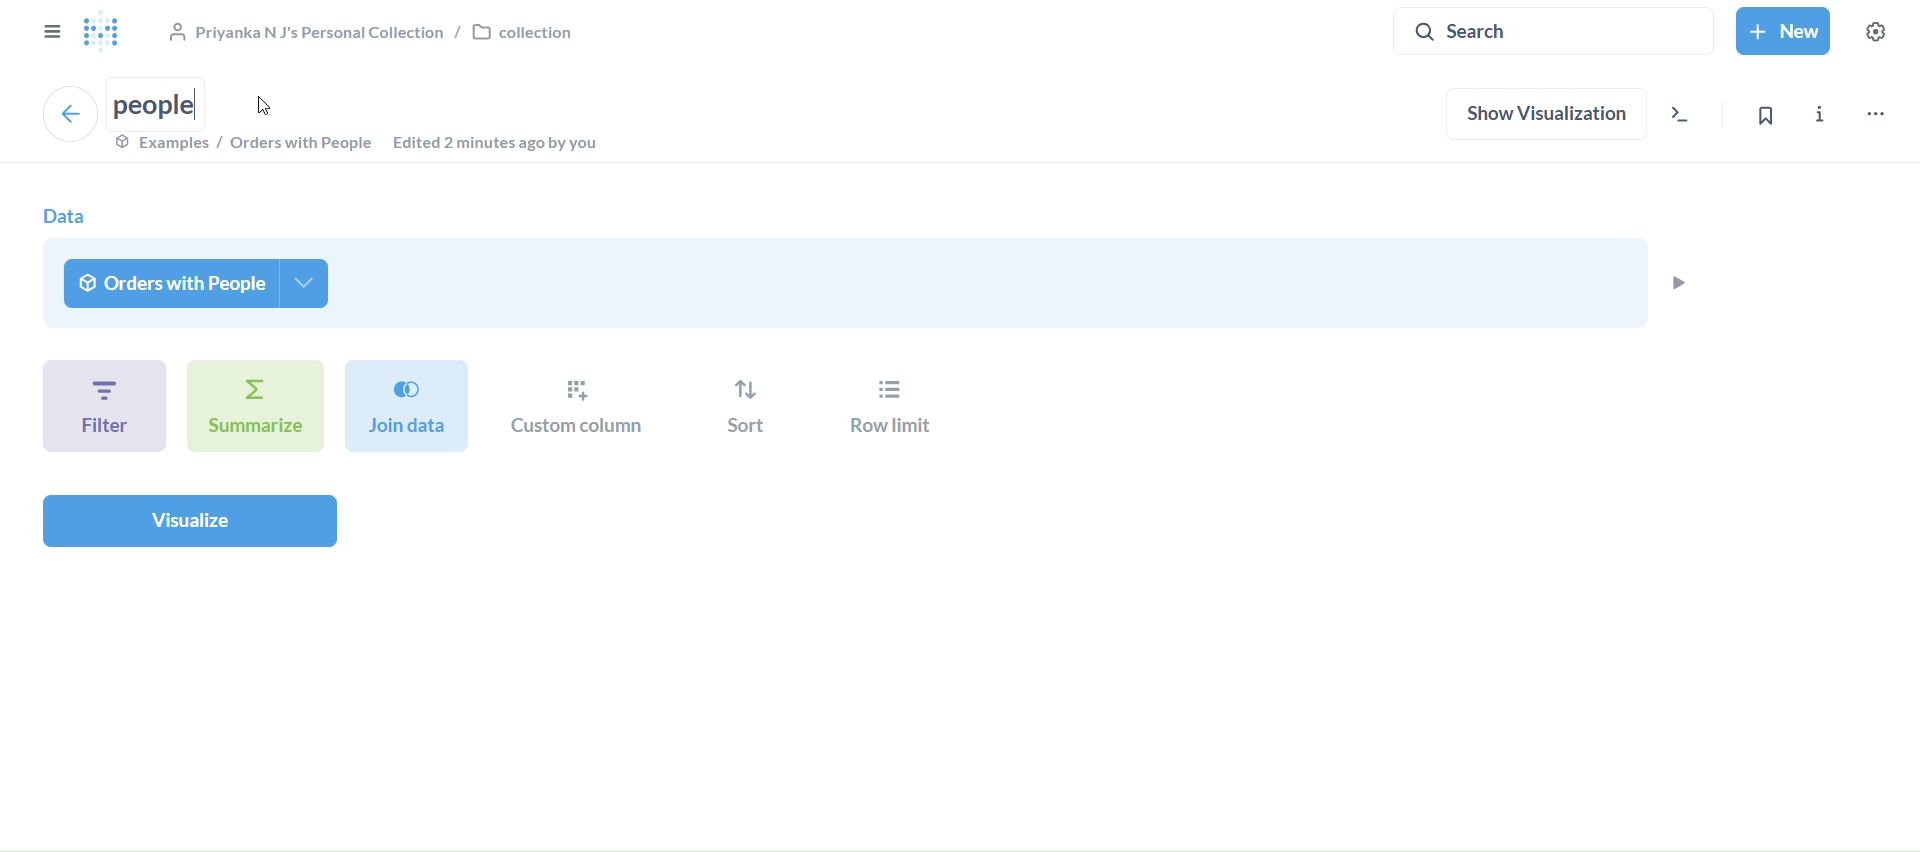 Image resolution: width=1920 pixels, height=852 pixels. Describe the element at coordinates (104, 32) in the screenshot. I see `logo` at that location.